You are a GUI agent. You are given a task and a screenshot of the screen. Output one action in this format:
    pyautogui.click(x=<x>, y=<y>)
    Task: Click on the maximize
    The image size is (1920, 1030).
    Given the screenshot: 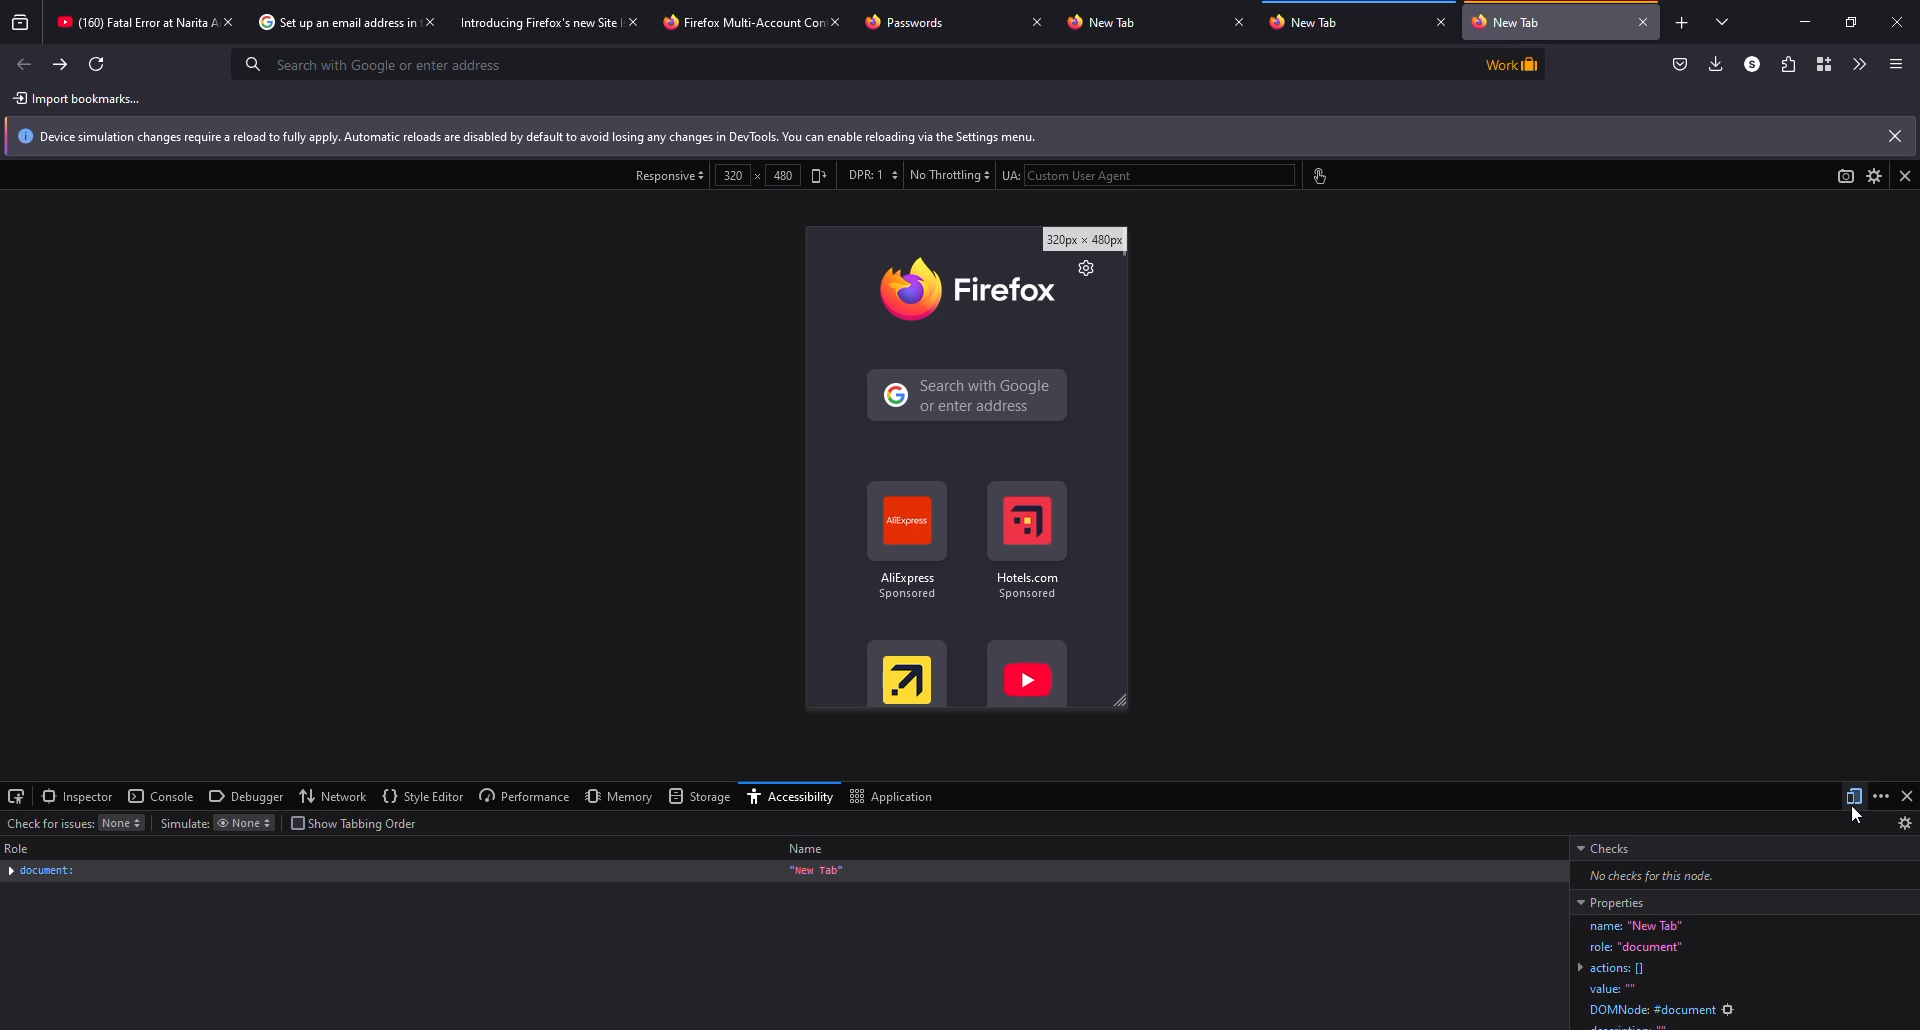 What is the action you would take?
    pyautogui.click(x=1850, y=21)
    